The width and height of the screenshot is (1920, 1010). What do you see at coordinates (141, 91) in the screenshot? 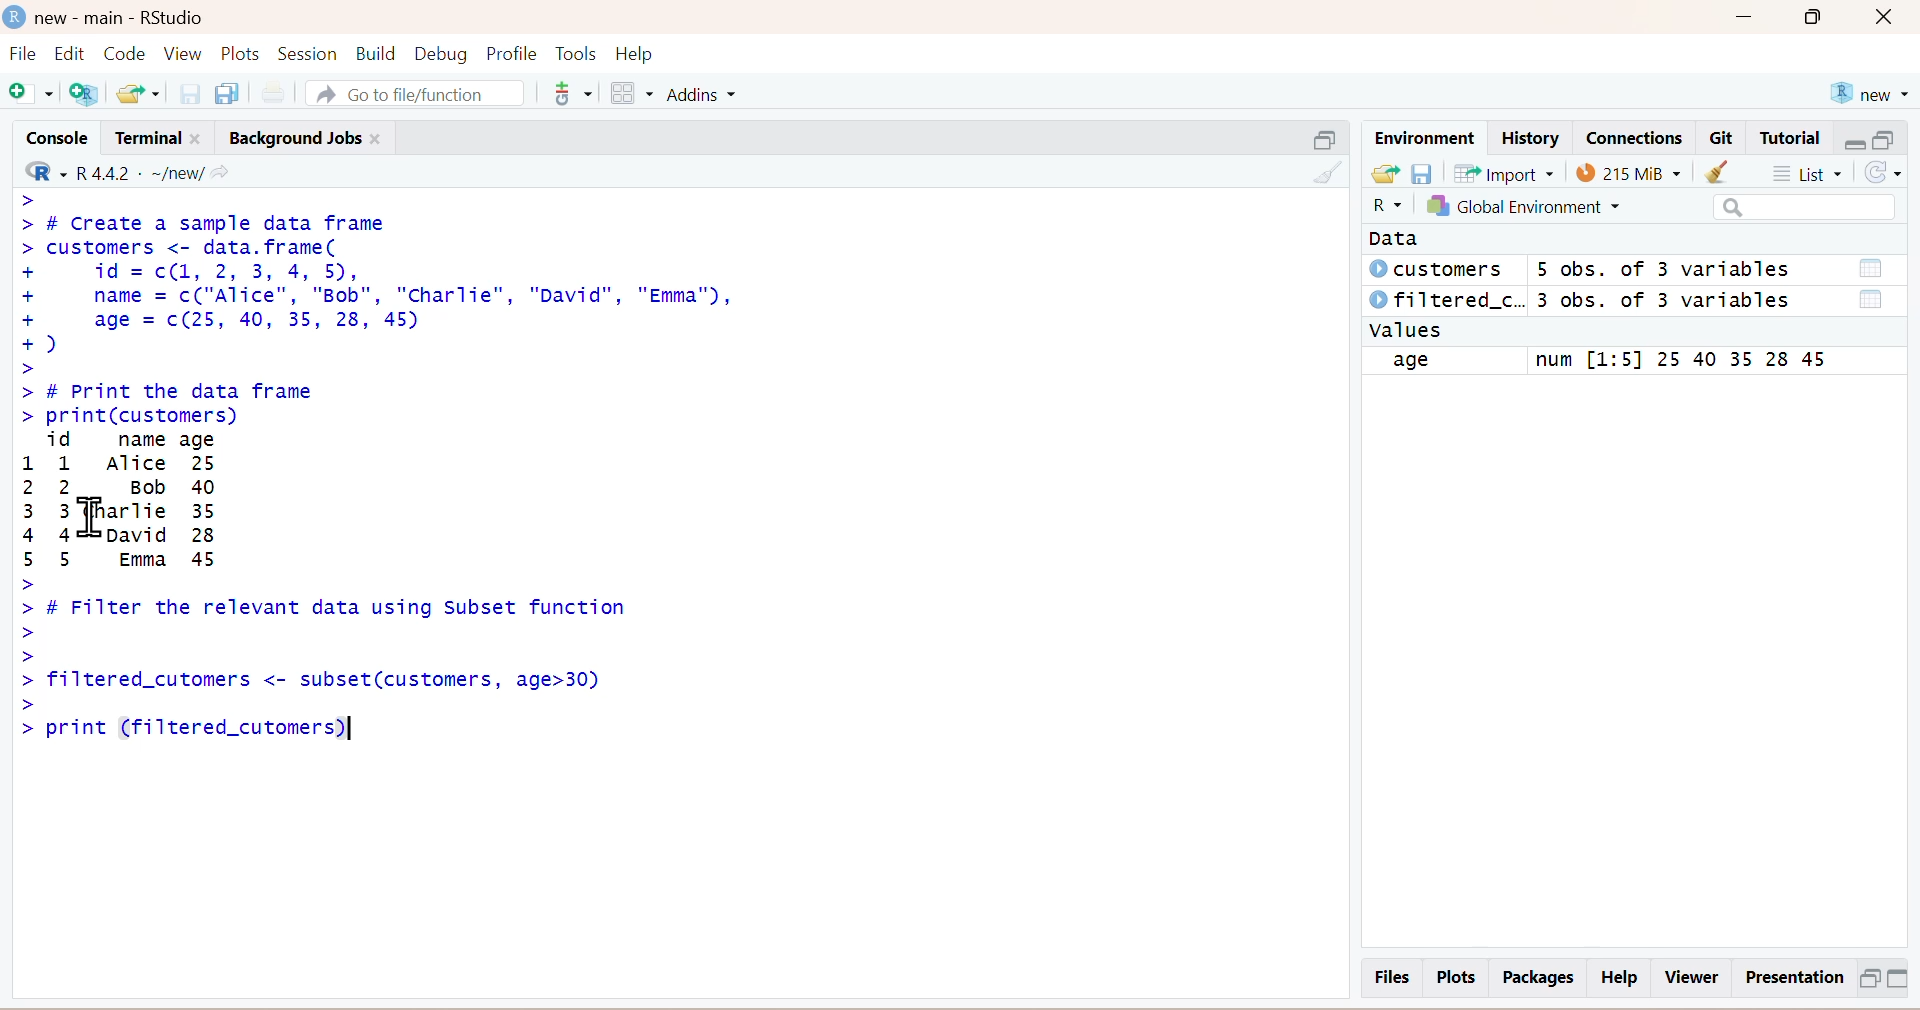
I see `Open existing file` at bounding box center [141, 91].